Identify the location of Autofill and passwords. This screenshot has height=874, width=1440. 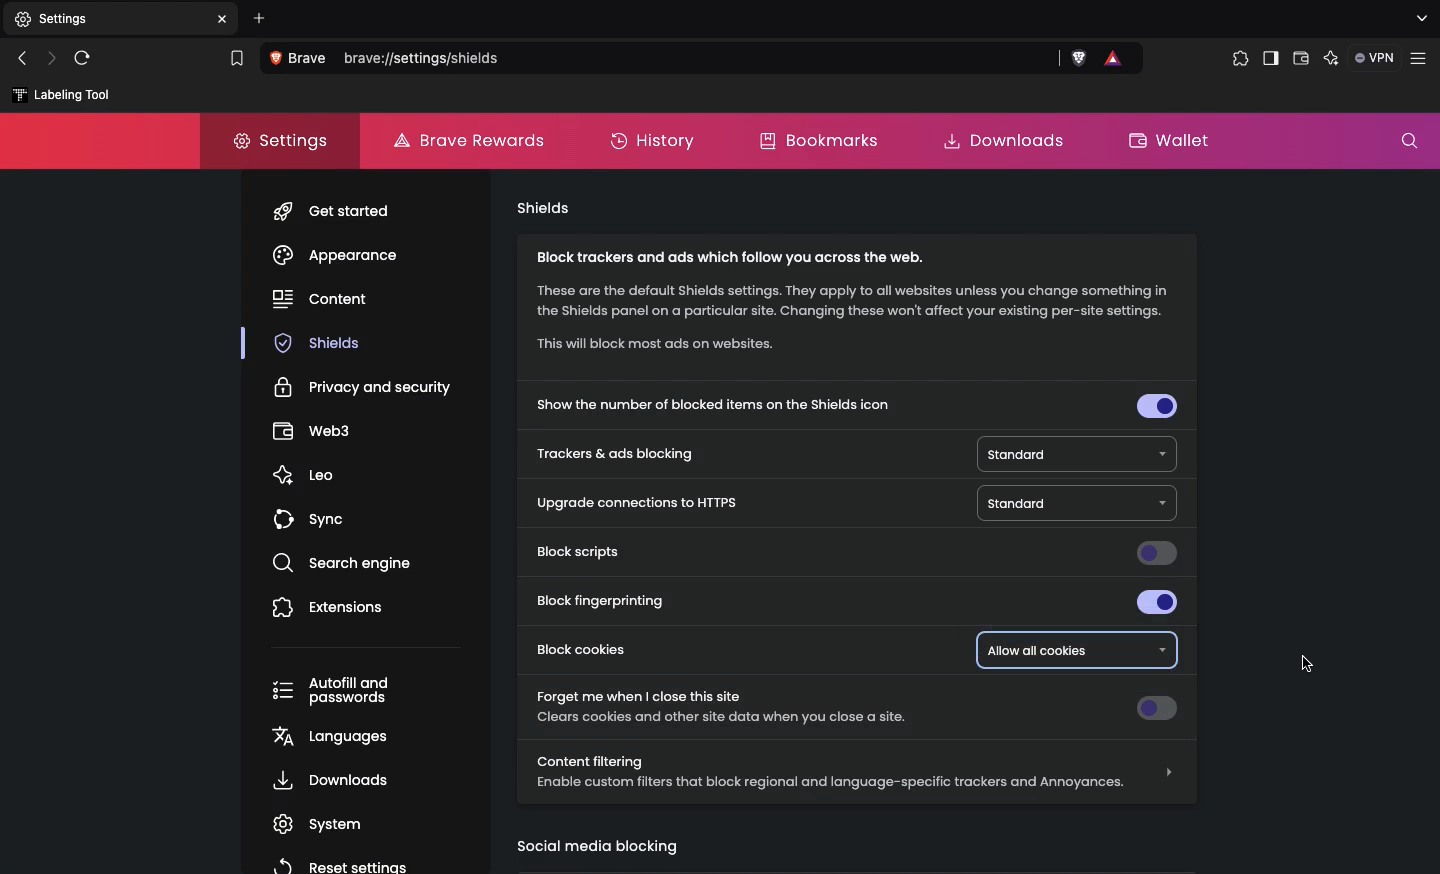
(330, 695).